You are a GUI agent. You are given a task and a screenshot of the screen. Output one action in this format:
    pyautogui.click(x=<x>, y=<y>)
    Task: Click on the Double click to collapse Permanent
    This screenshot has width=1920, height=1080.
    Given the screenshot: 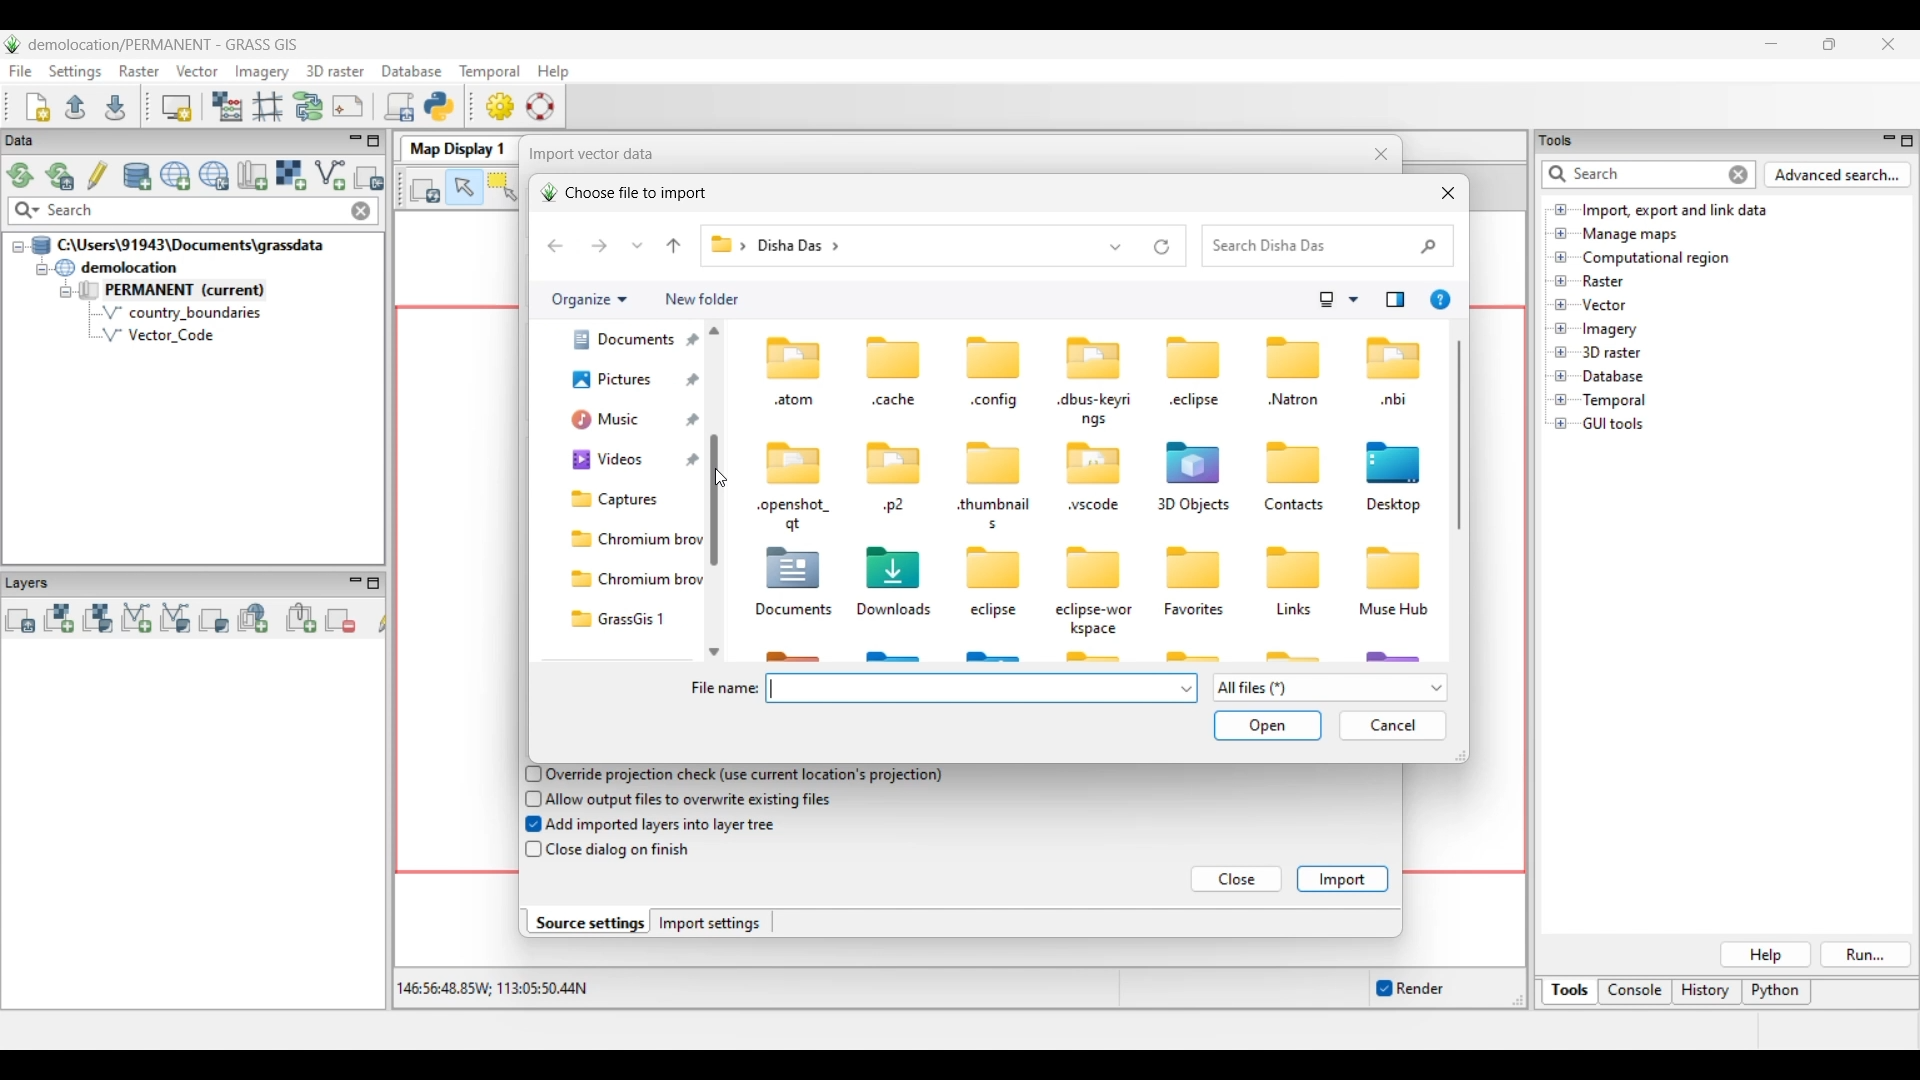 What is the action you would take?
    pyautogui.click(x=199, y=291)
    